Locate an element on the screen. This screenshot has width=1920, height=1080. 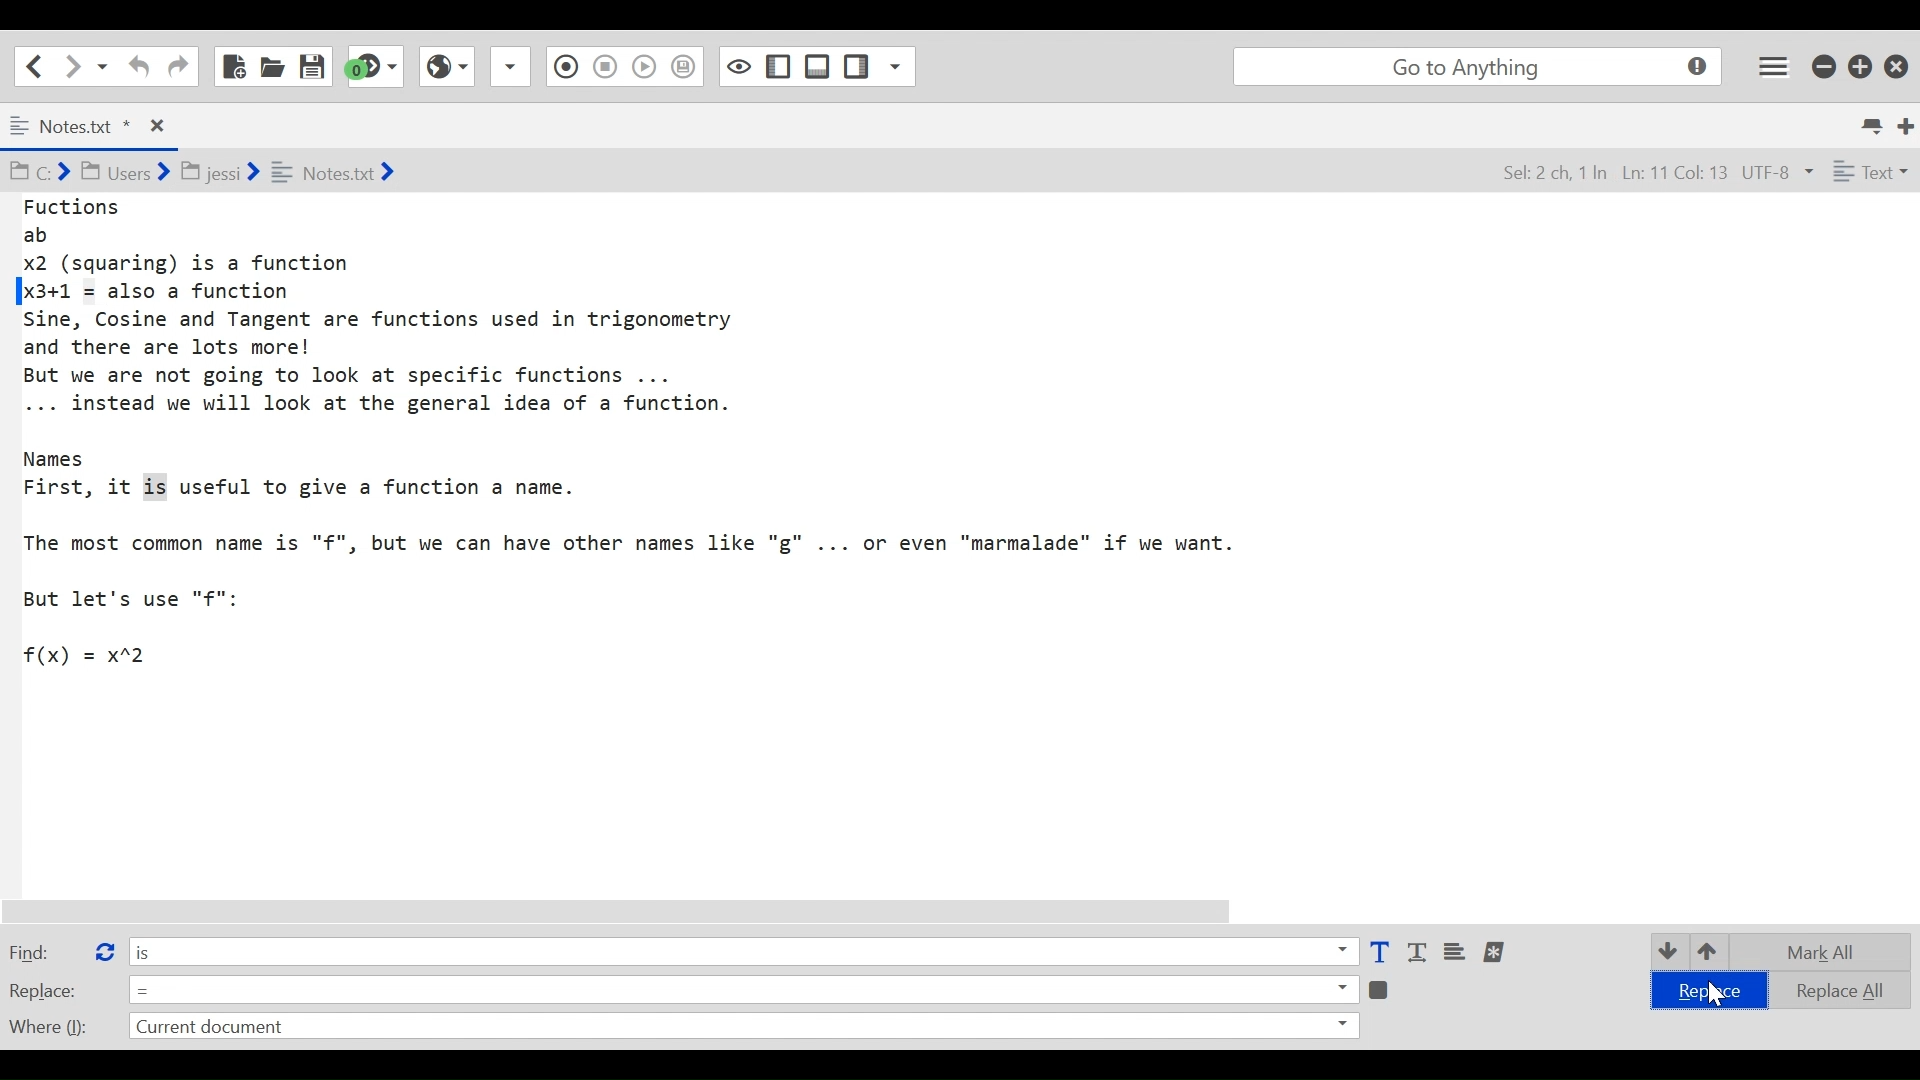
Replace Button is located at coordinates (103, 949).